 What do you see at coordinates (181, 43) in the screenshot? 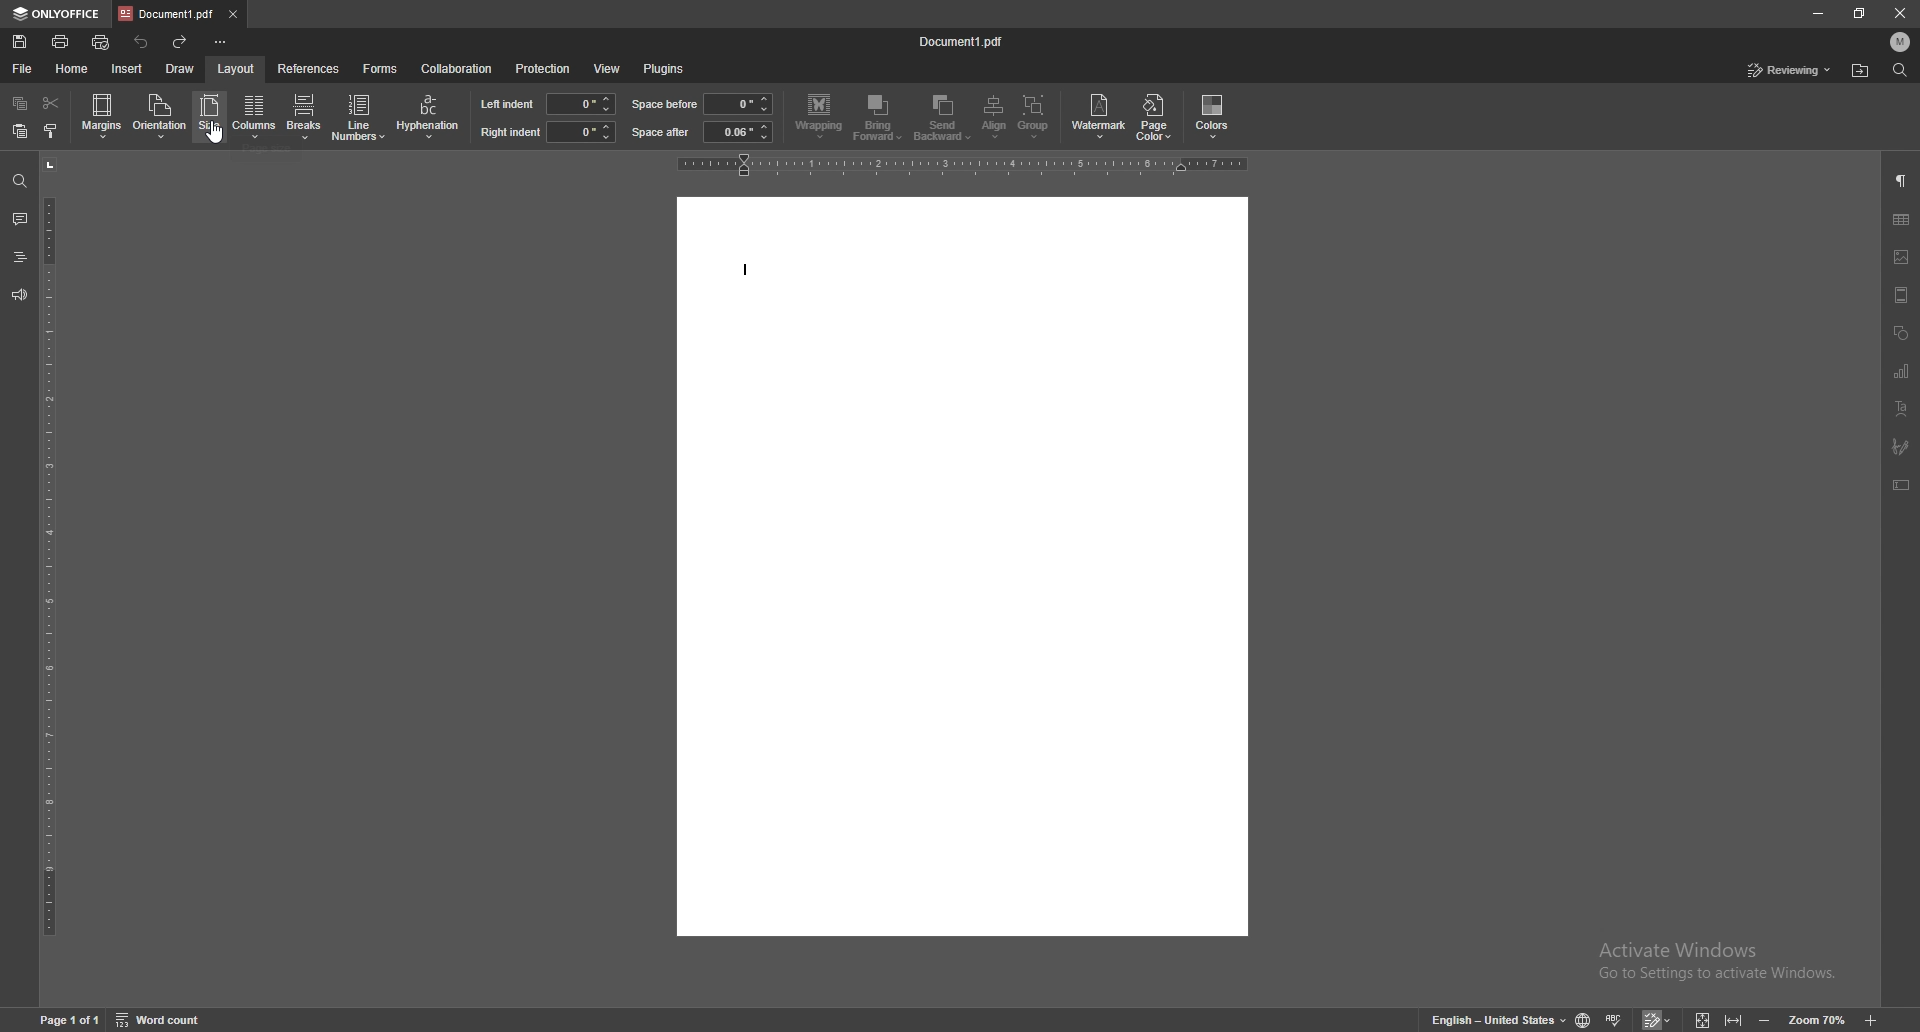
I see `redo` at bounding box center [181, 43].